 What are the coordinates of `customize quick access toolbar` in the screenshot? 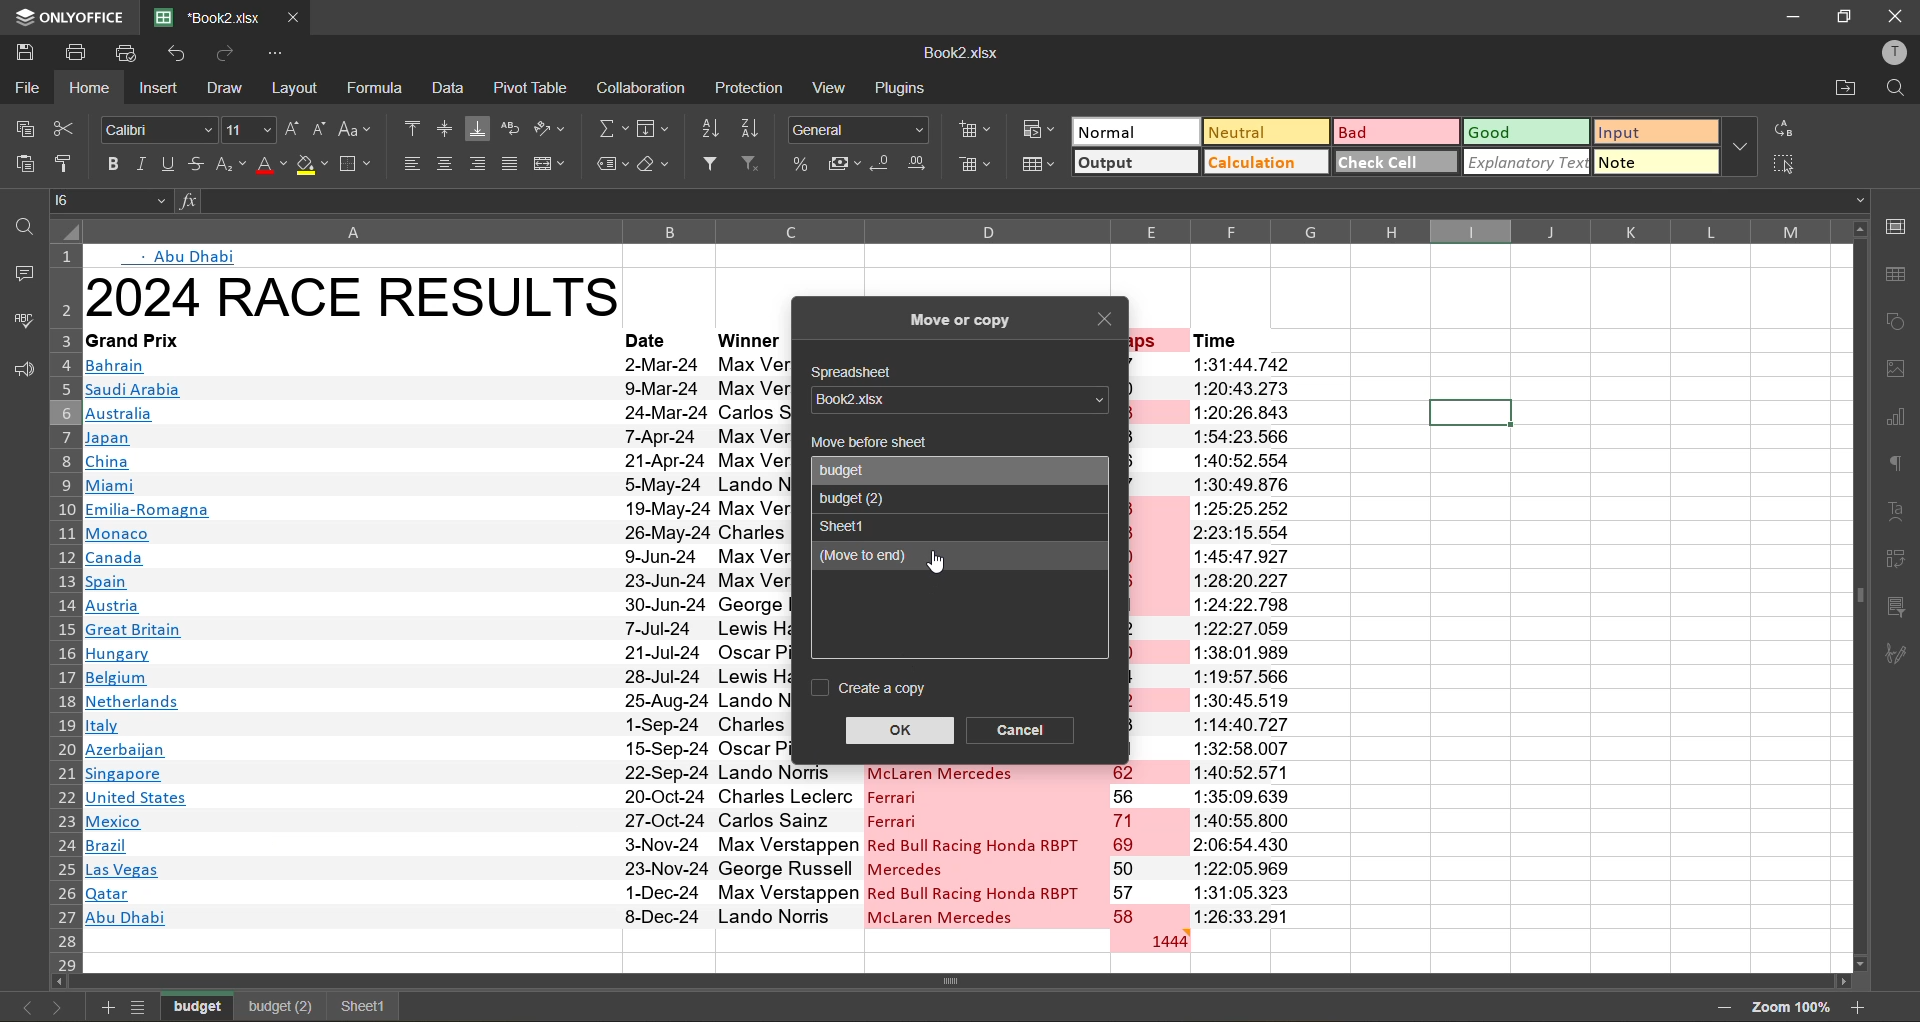 It's located at (276, 53).